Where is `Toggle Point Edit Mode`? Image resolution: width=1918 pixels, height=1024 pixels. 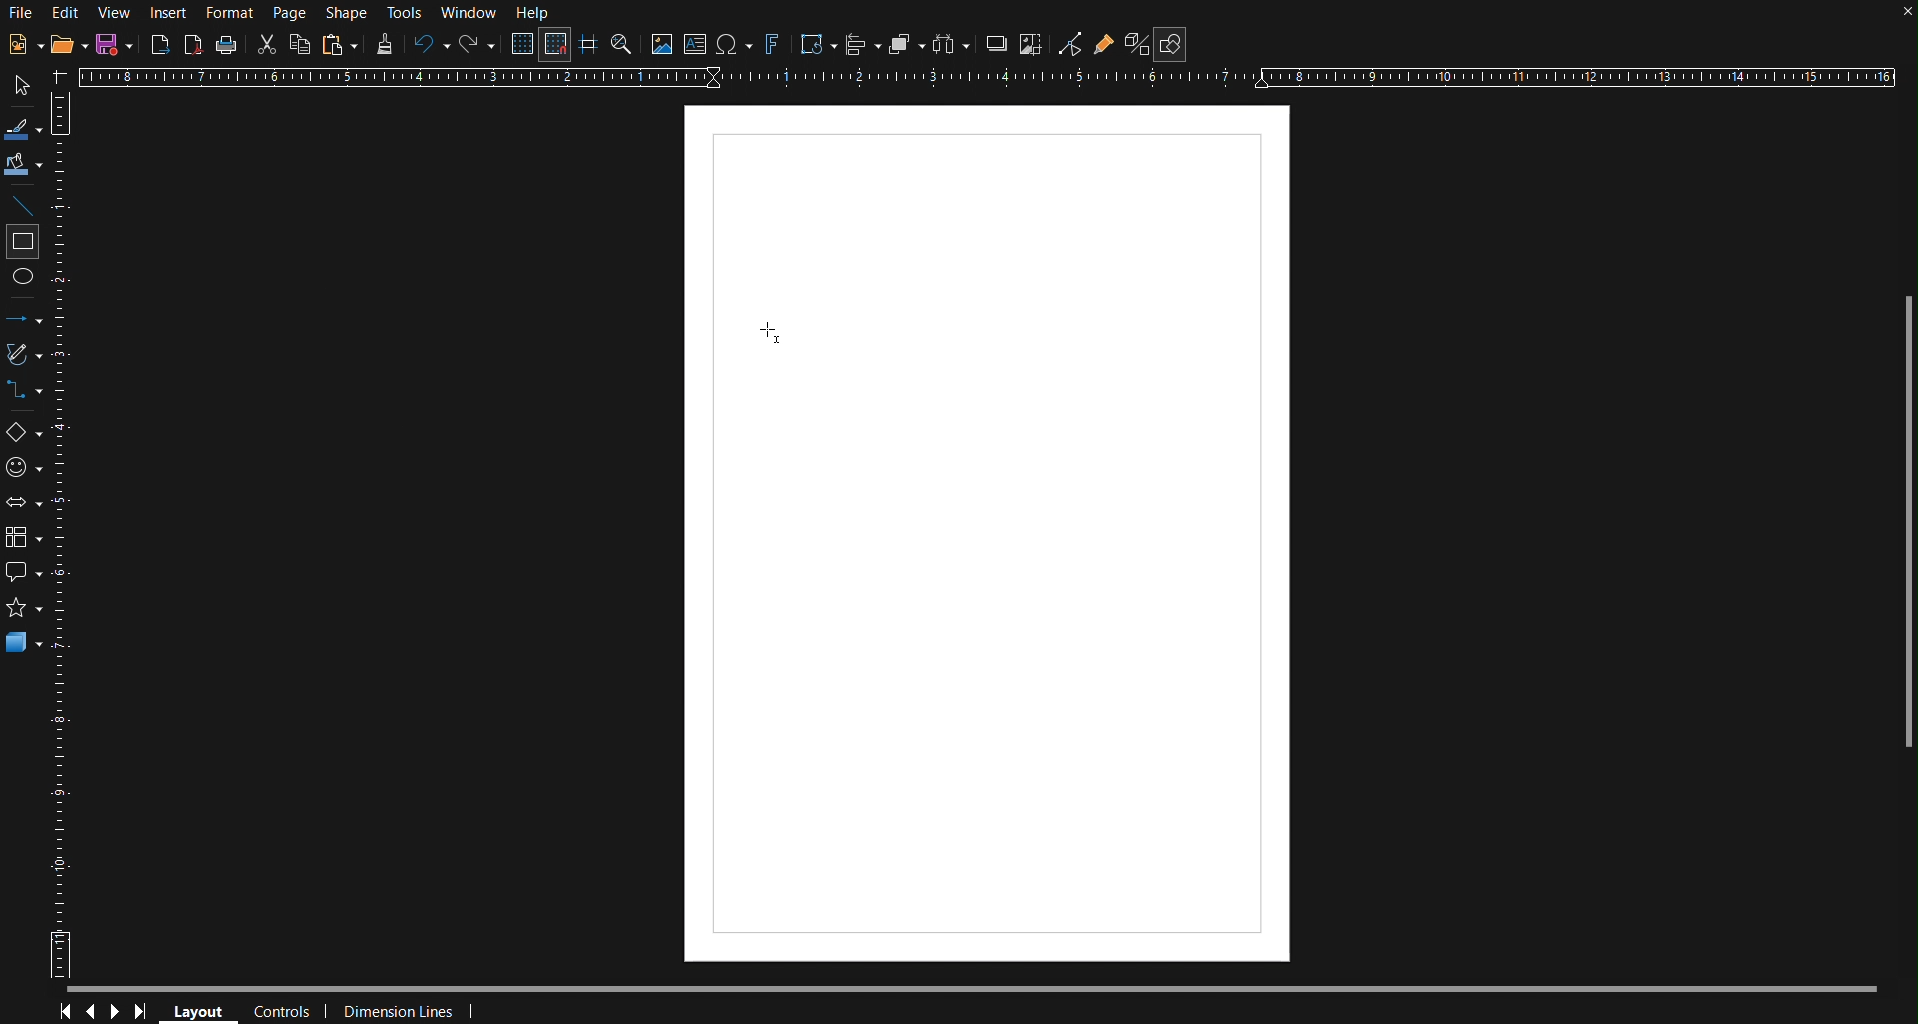 Toggle Point Edit Mode is located at coordinates (1070, 44).